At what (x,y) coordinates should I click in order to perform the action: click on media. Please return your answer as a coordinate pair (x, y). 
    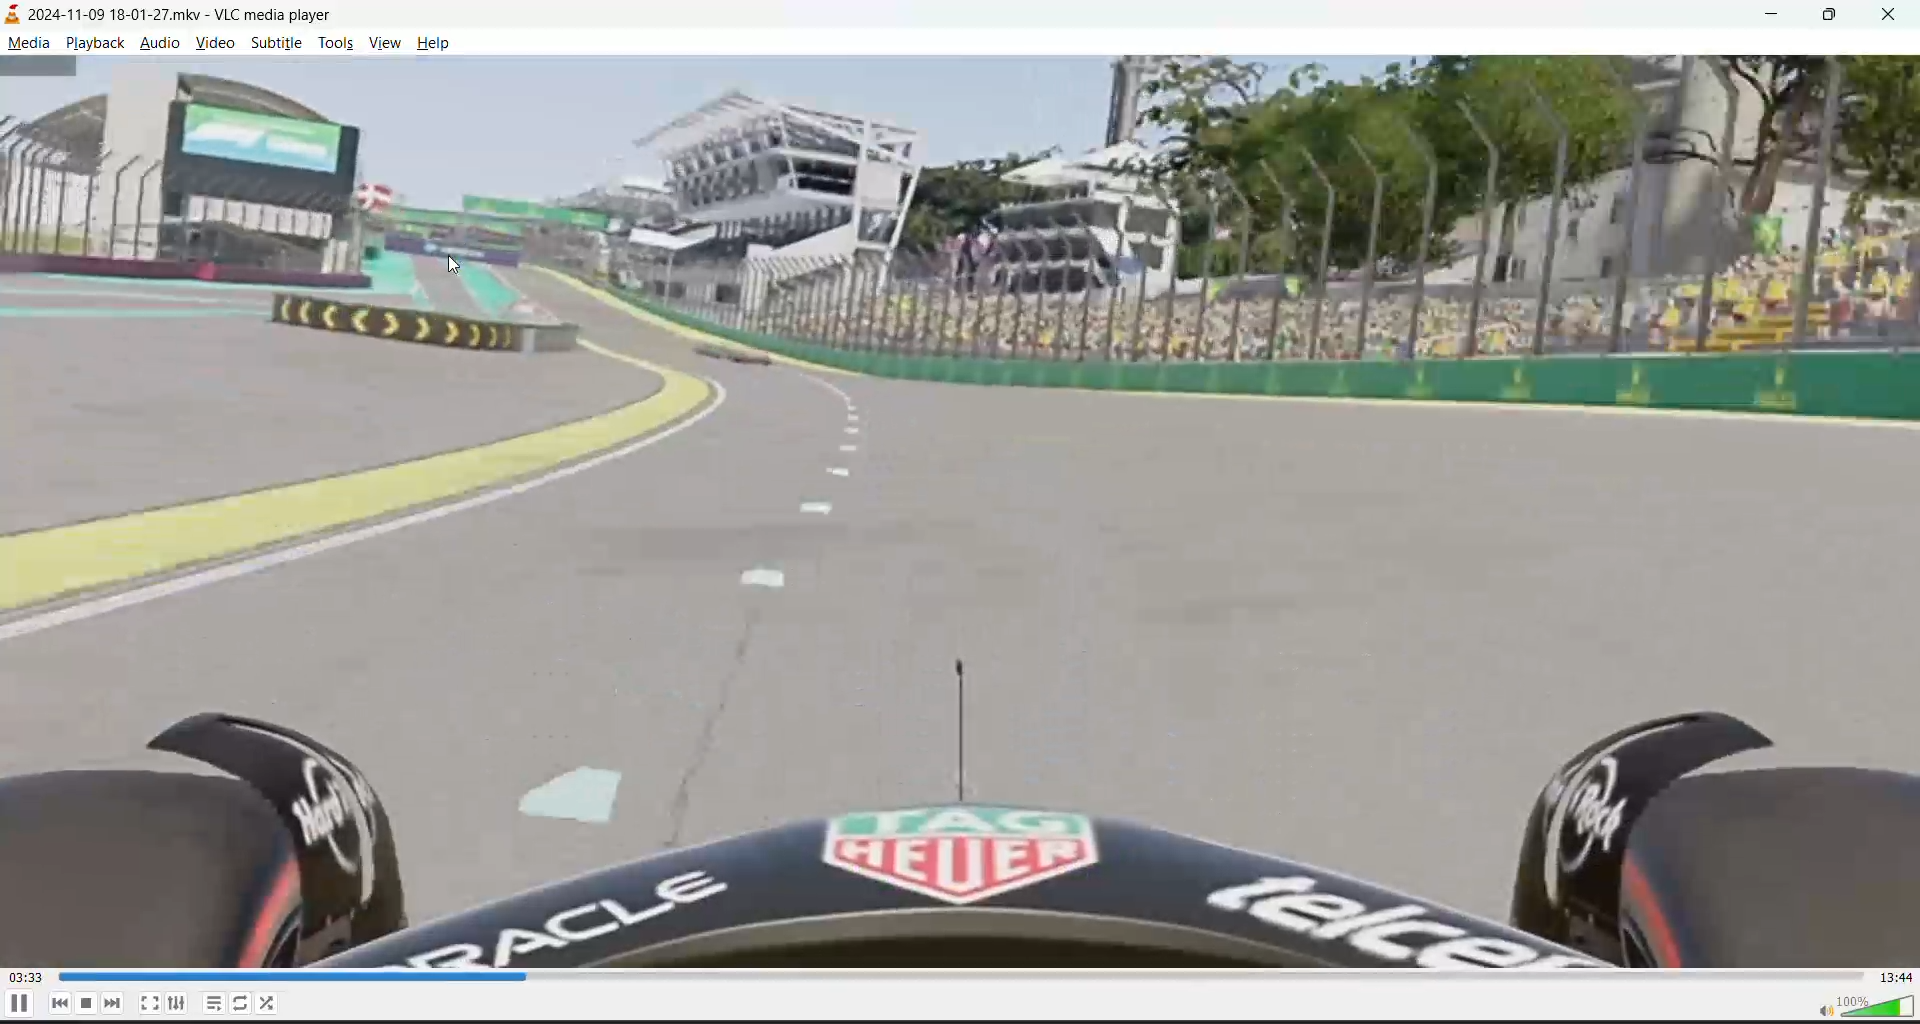
    Looking at the image, I should click on (36, 44).